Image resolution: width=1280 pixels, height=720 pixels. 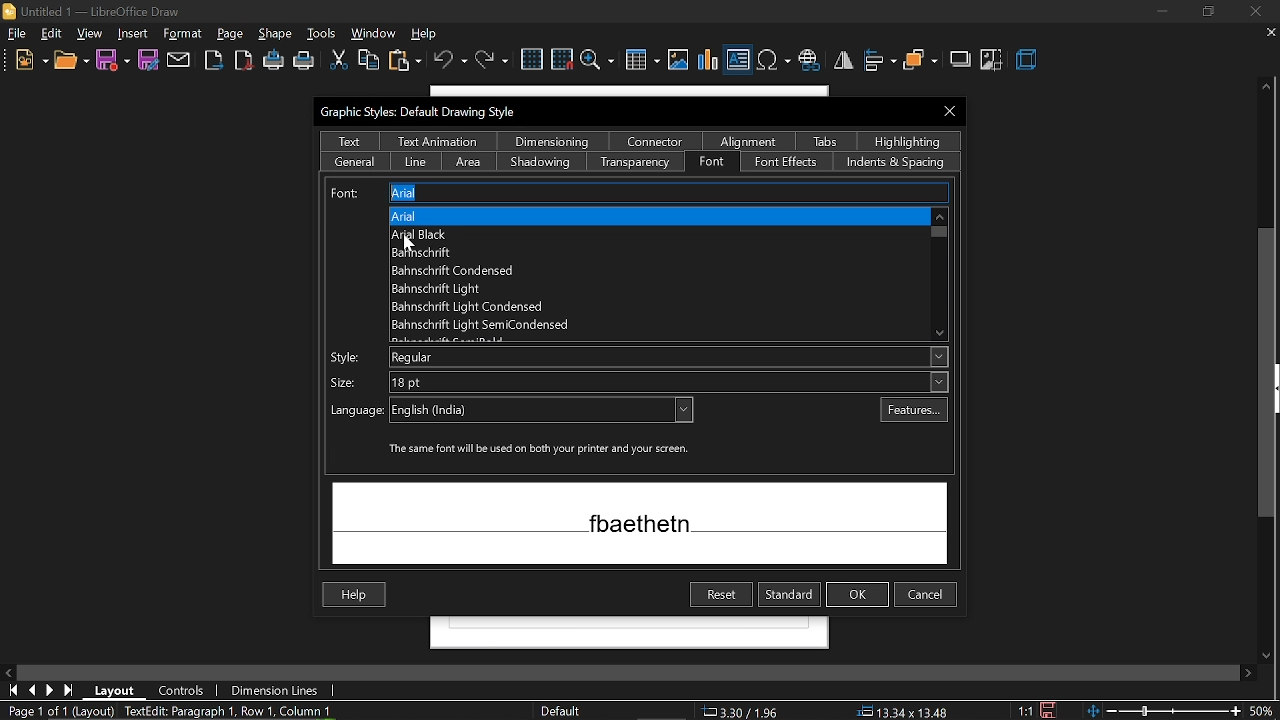 What do you see at coordinates (30, 60) in the screenshot?
I see `new` at bounding box center [30, 60].